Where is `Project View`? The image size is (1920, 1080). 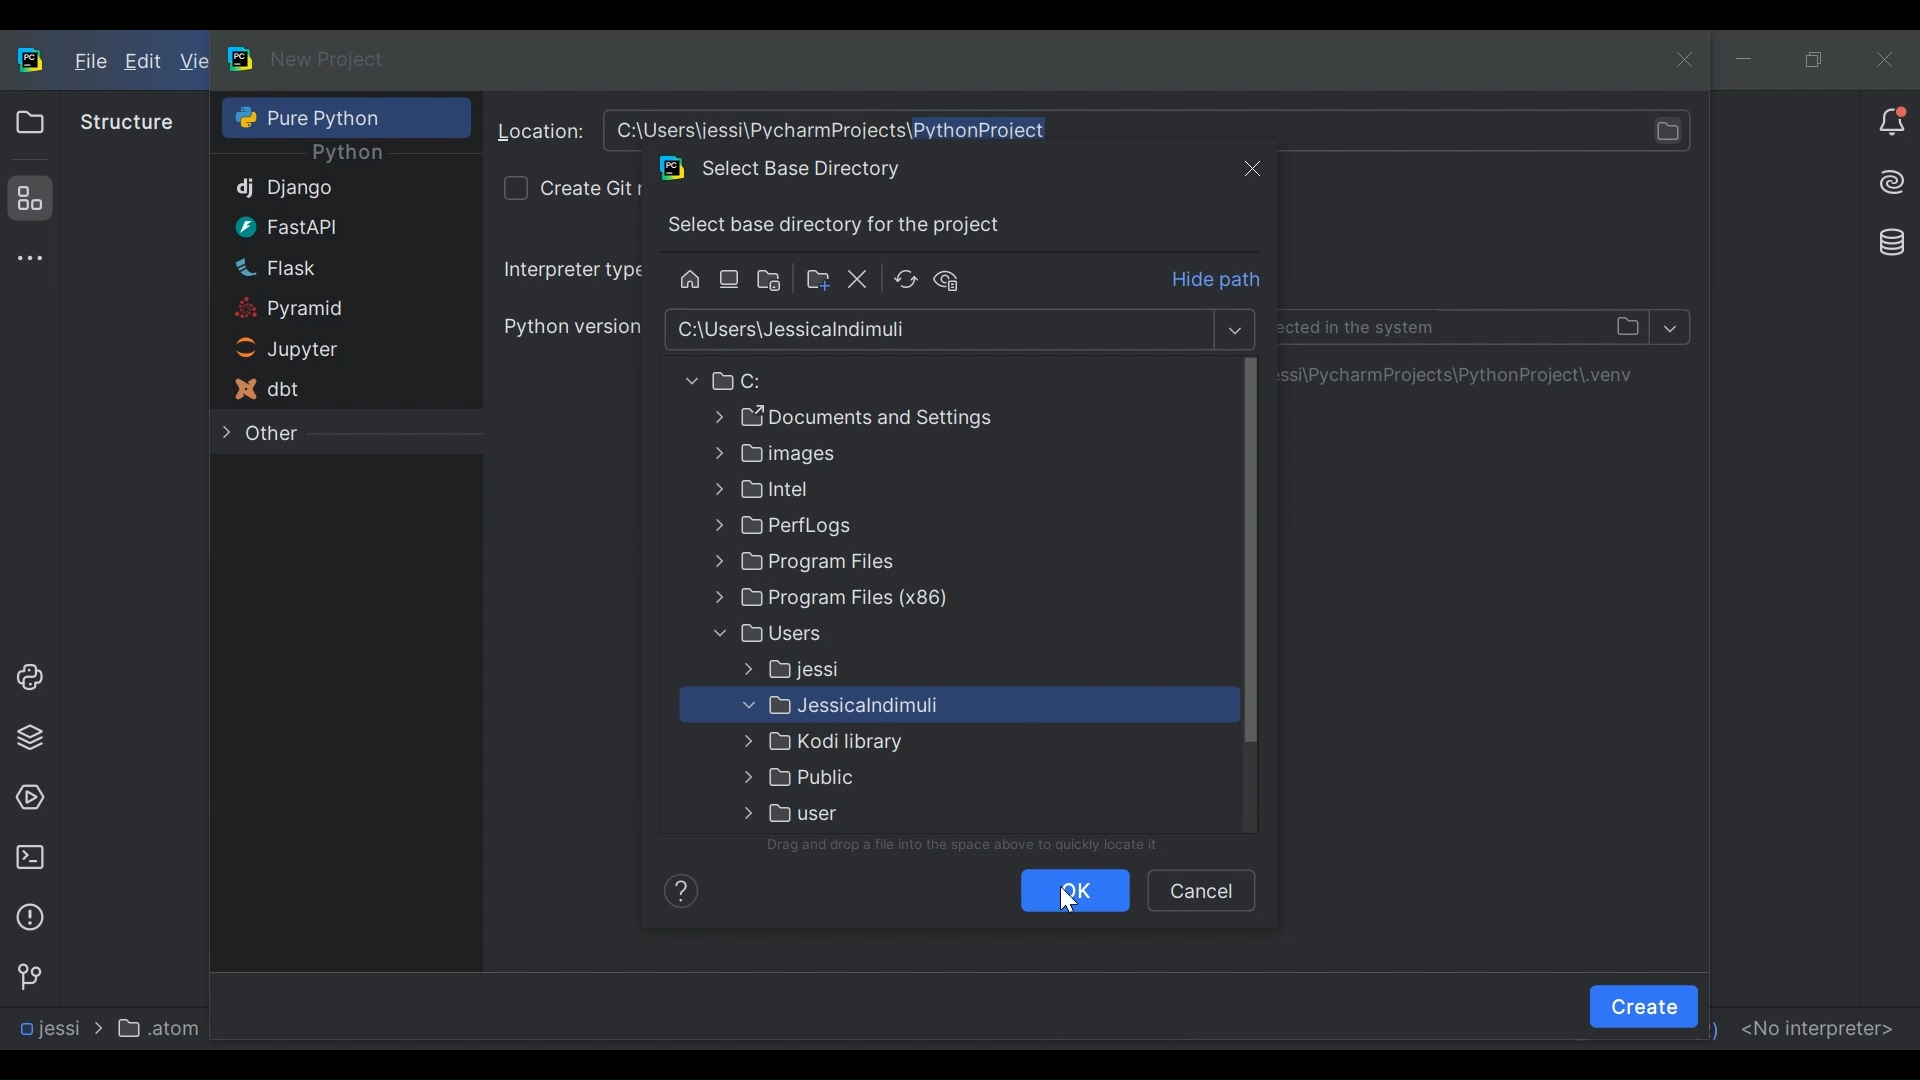 Project View is located at coordinates (29, 122).